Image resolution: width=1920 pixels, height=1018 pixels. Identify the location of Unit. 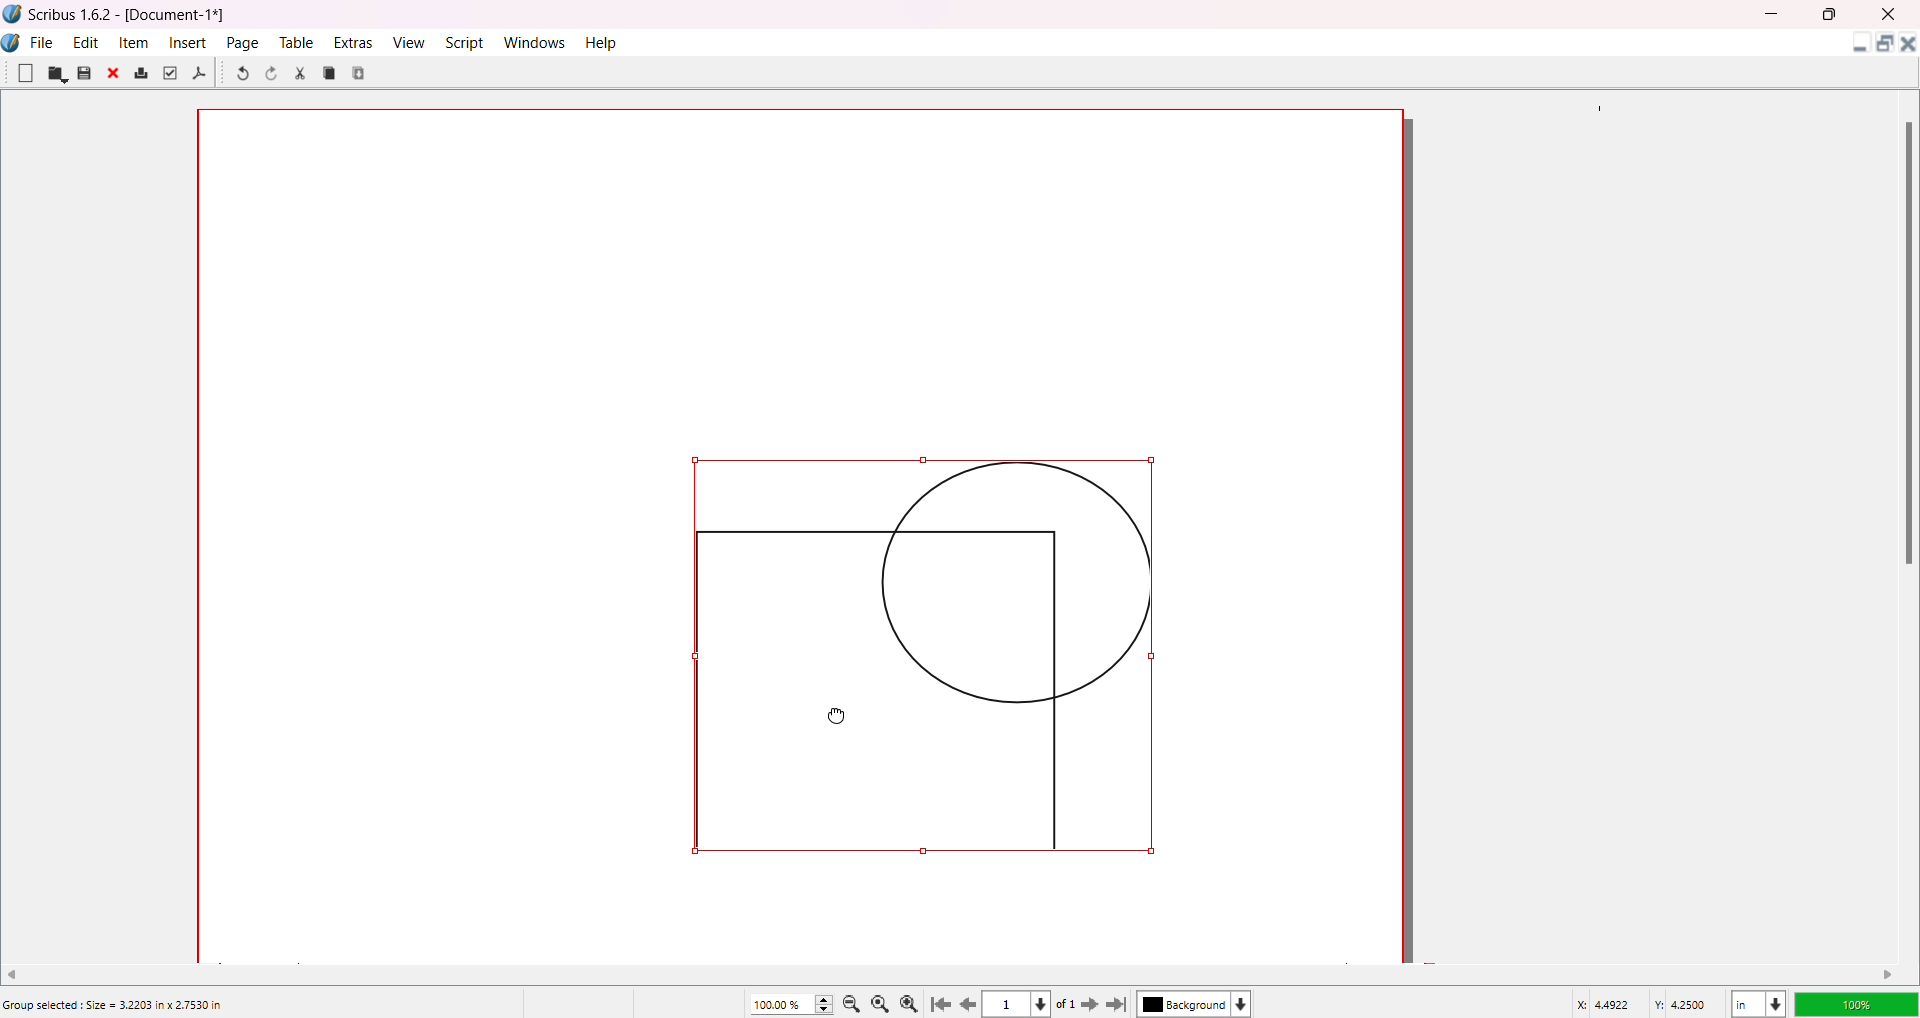
(1757, 1001).